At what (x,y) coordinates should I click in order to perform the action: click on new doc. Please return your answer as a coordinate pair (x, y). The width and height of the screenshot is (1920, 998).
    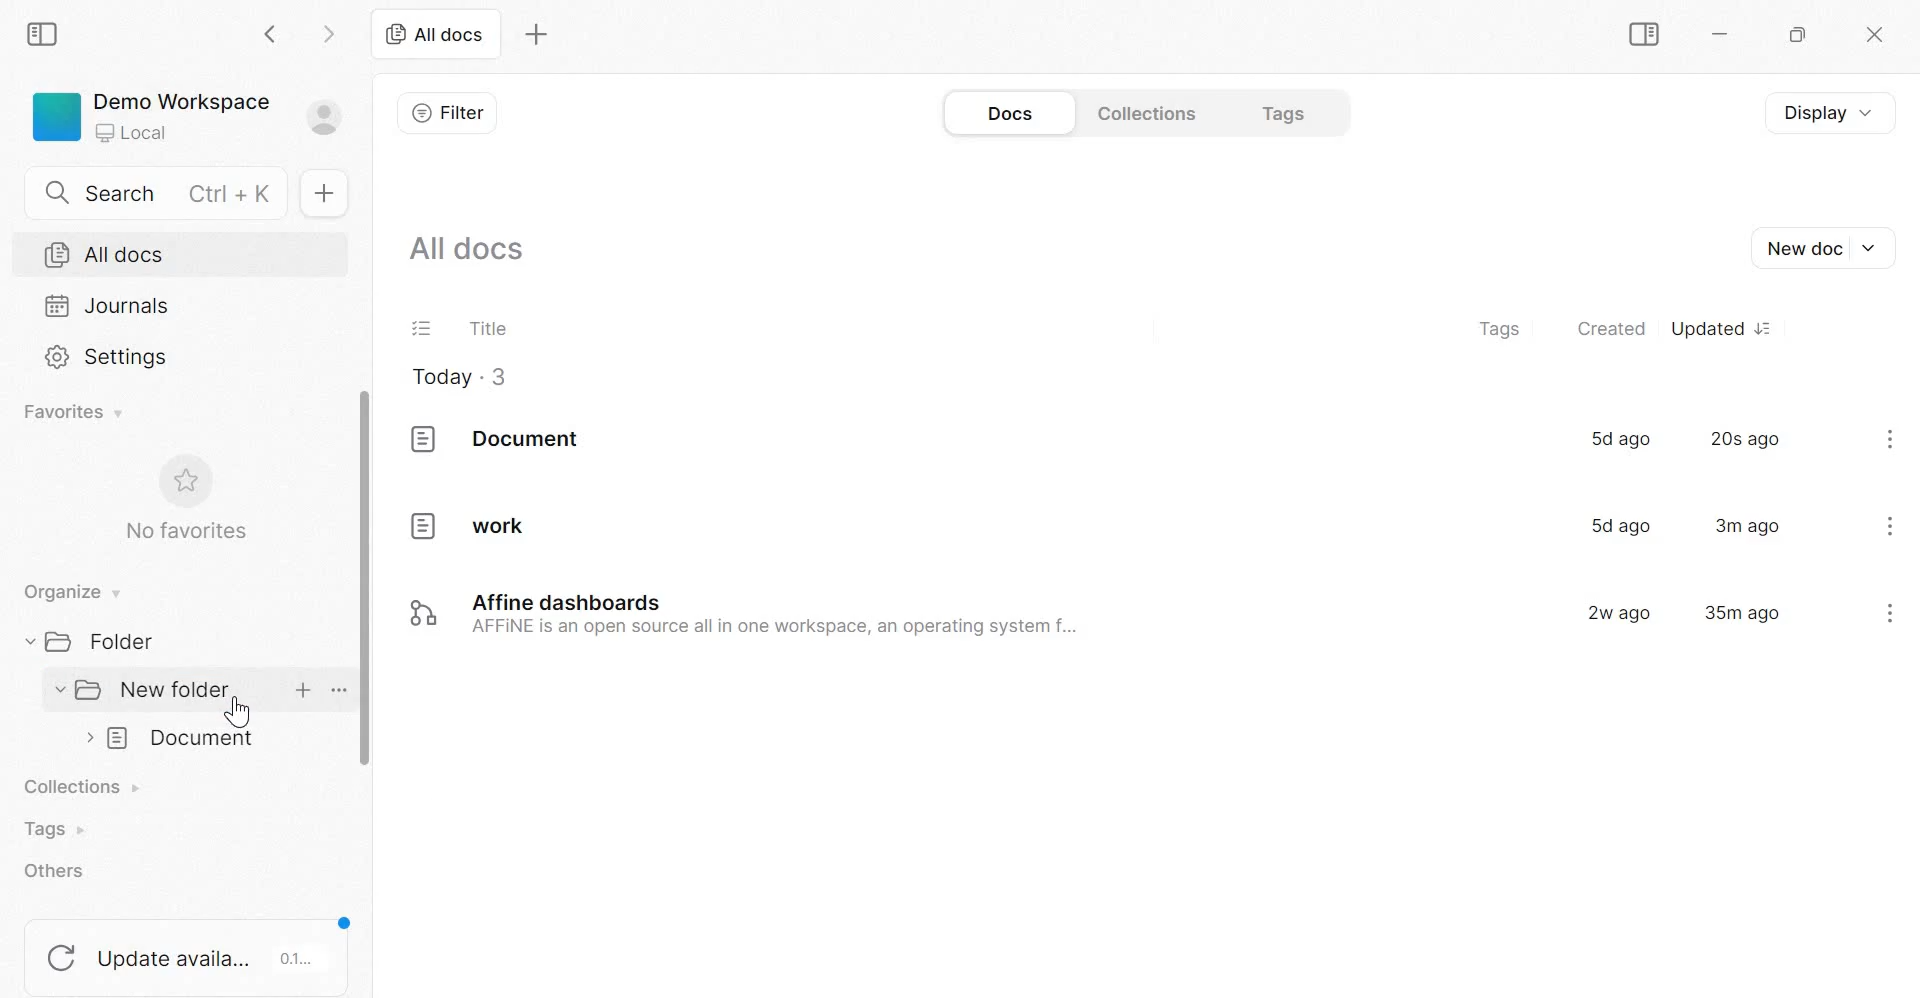
    Looking at the image, I should click on (302, 690).